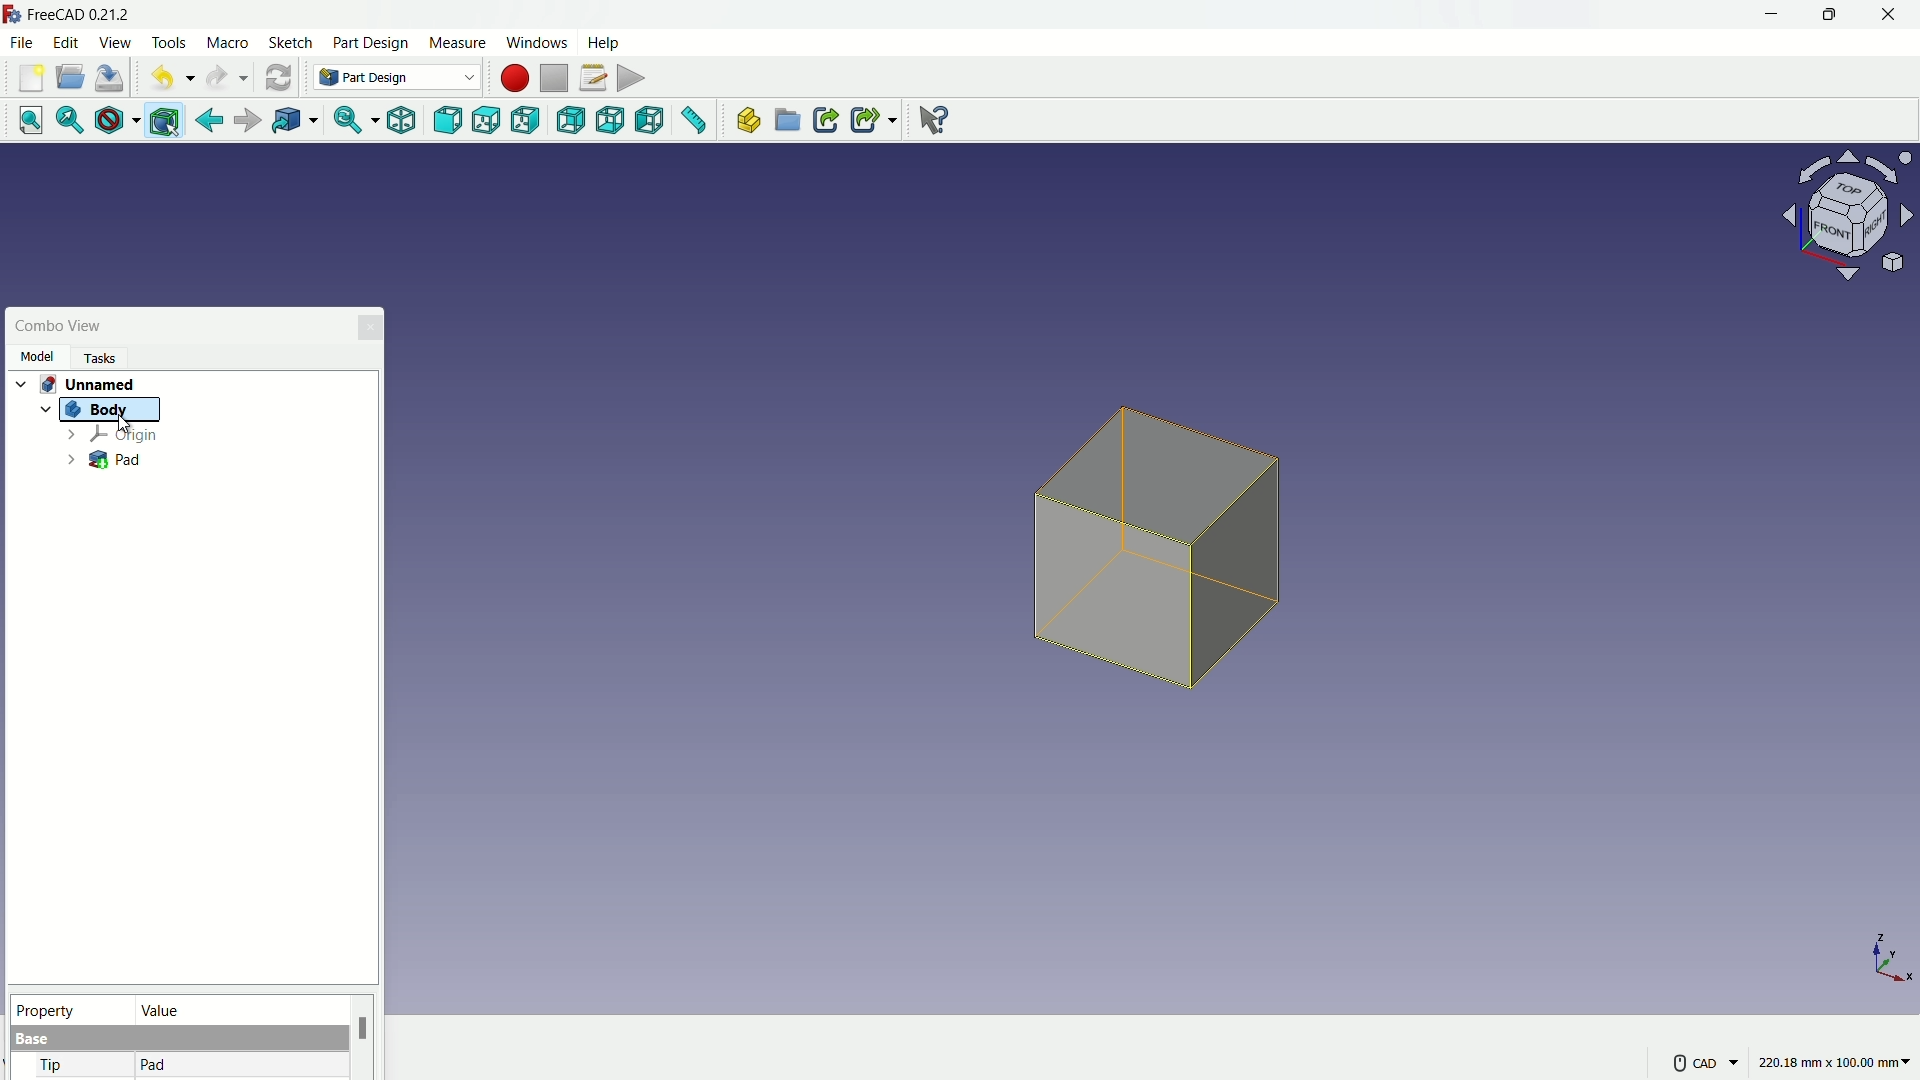 The width and height of the screenshot is (1920, 1080). I want to click on undo, so click(167, 79).